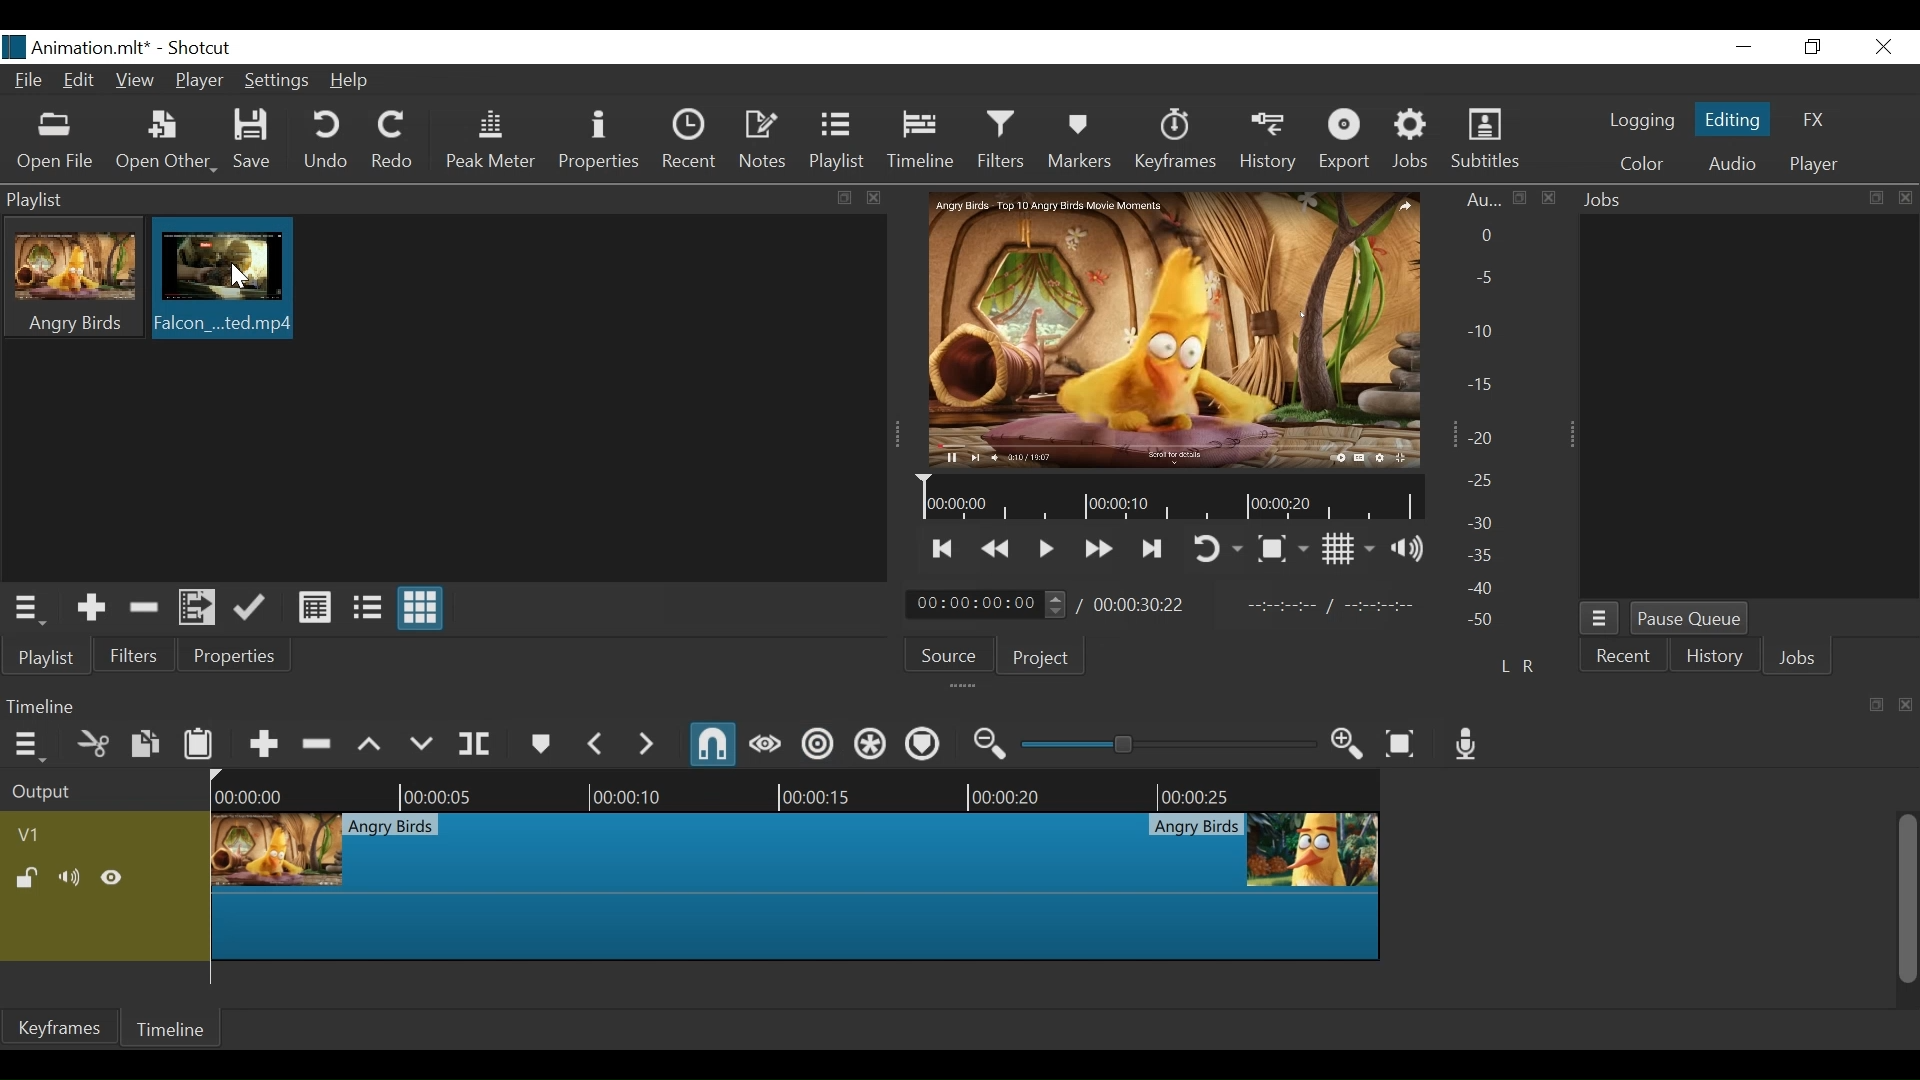 The height and width of the screenshot is (1080, 1920). What do you see at coordinates (28, 878) in the screenshot?
I see `(un)lock track` at bounding box center [28, 878].